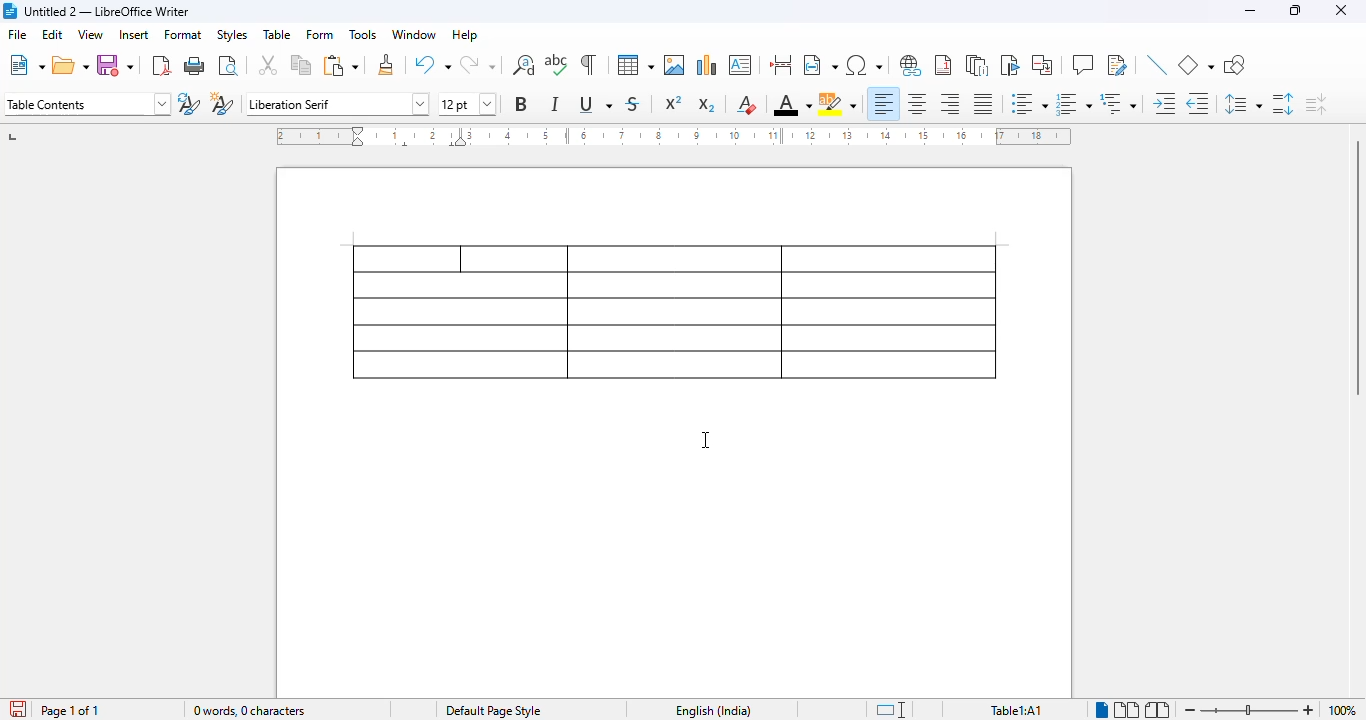  I want to click on Default page style, so click(493, 710).